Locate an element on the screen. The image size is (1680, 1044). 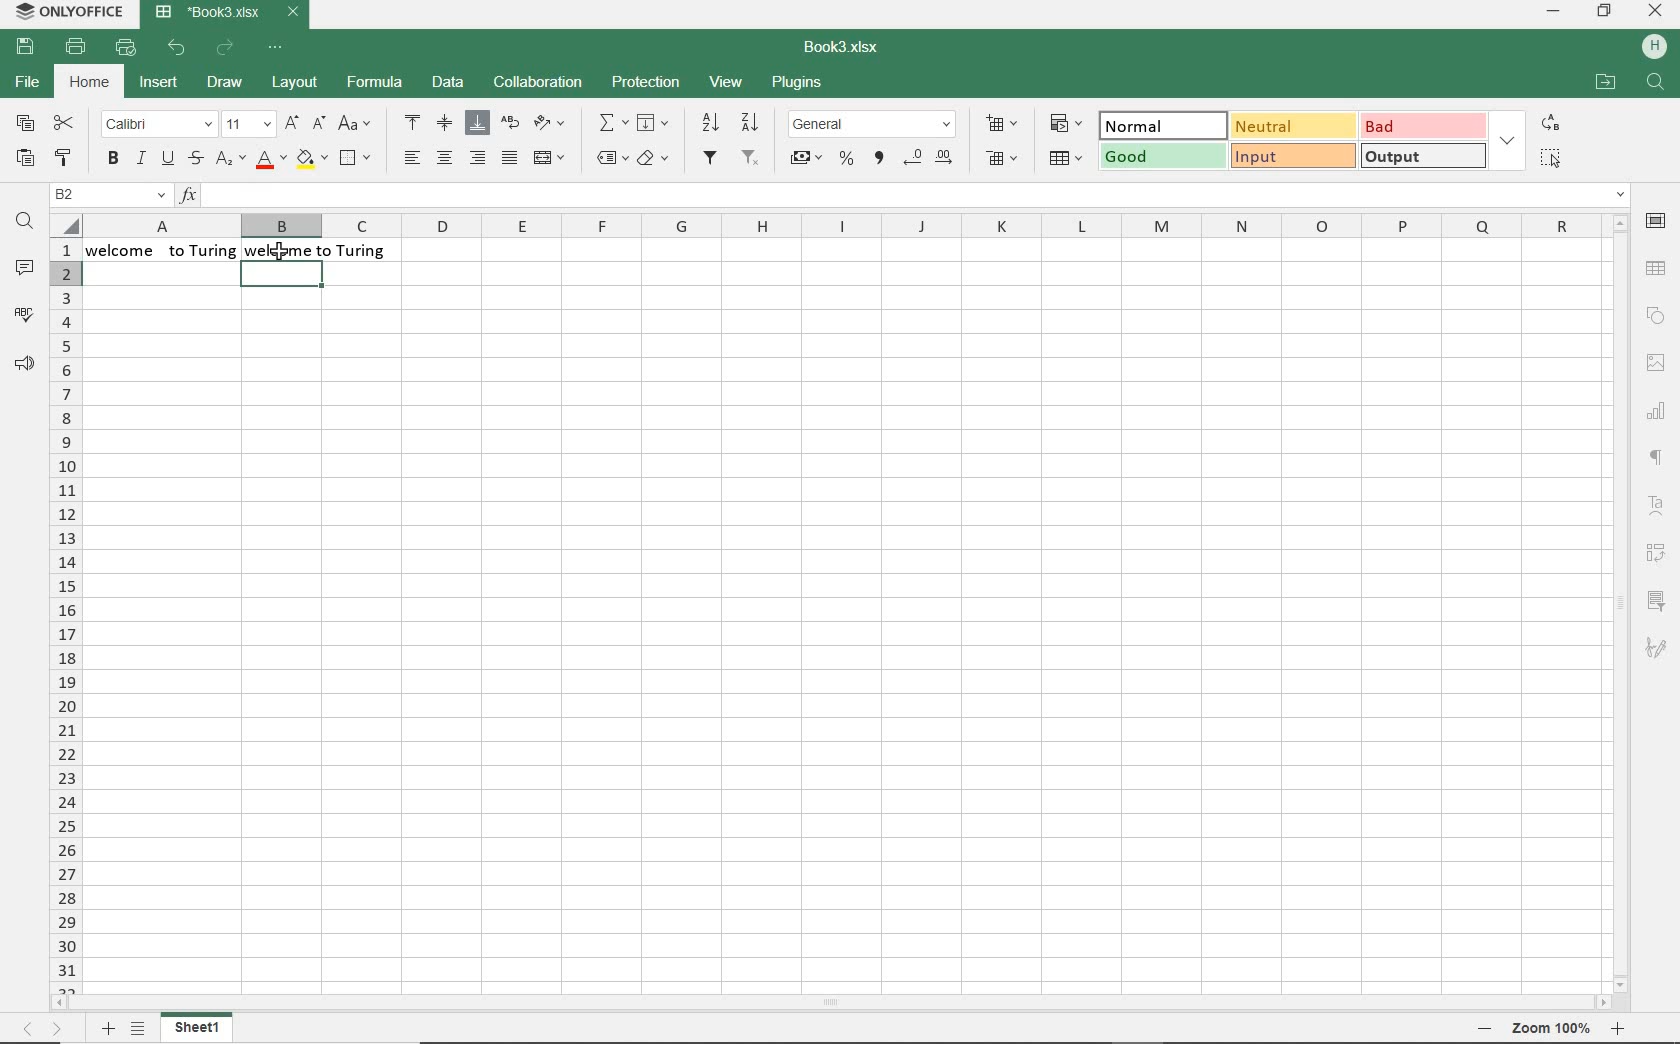
paragraph settings is located at coordinates (1658, 456).